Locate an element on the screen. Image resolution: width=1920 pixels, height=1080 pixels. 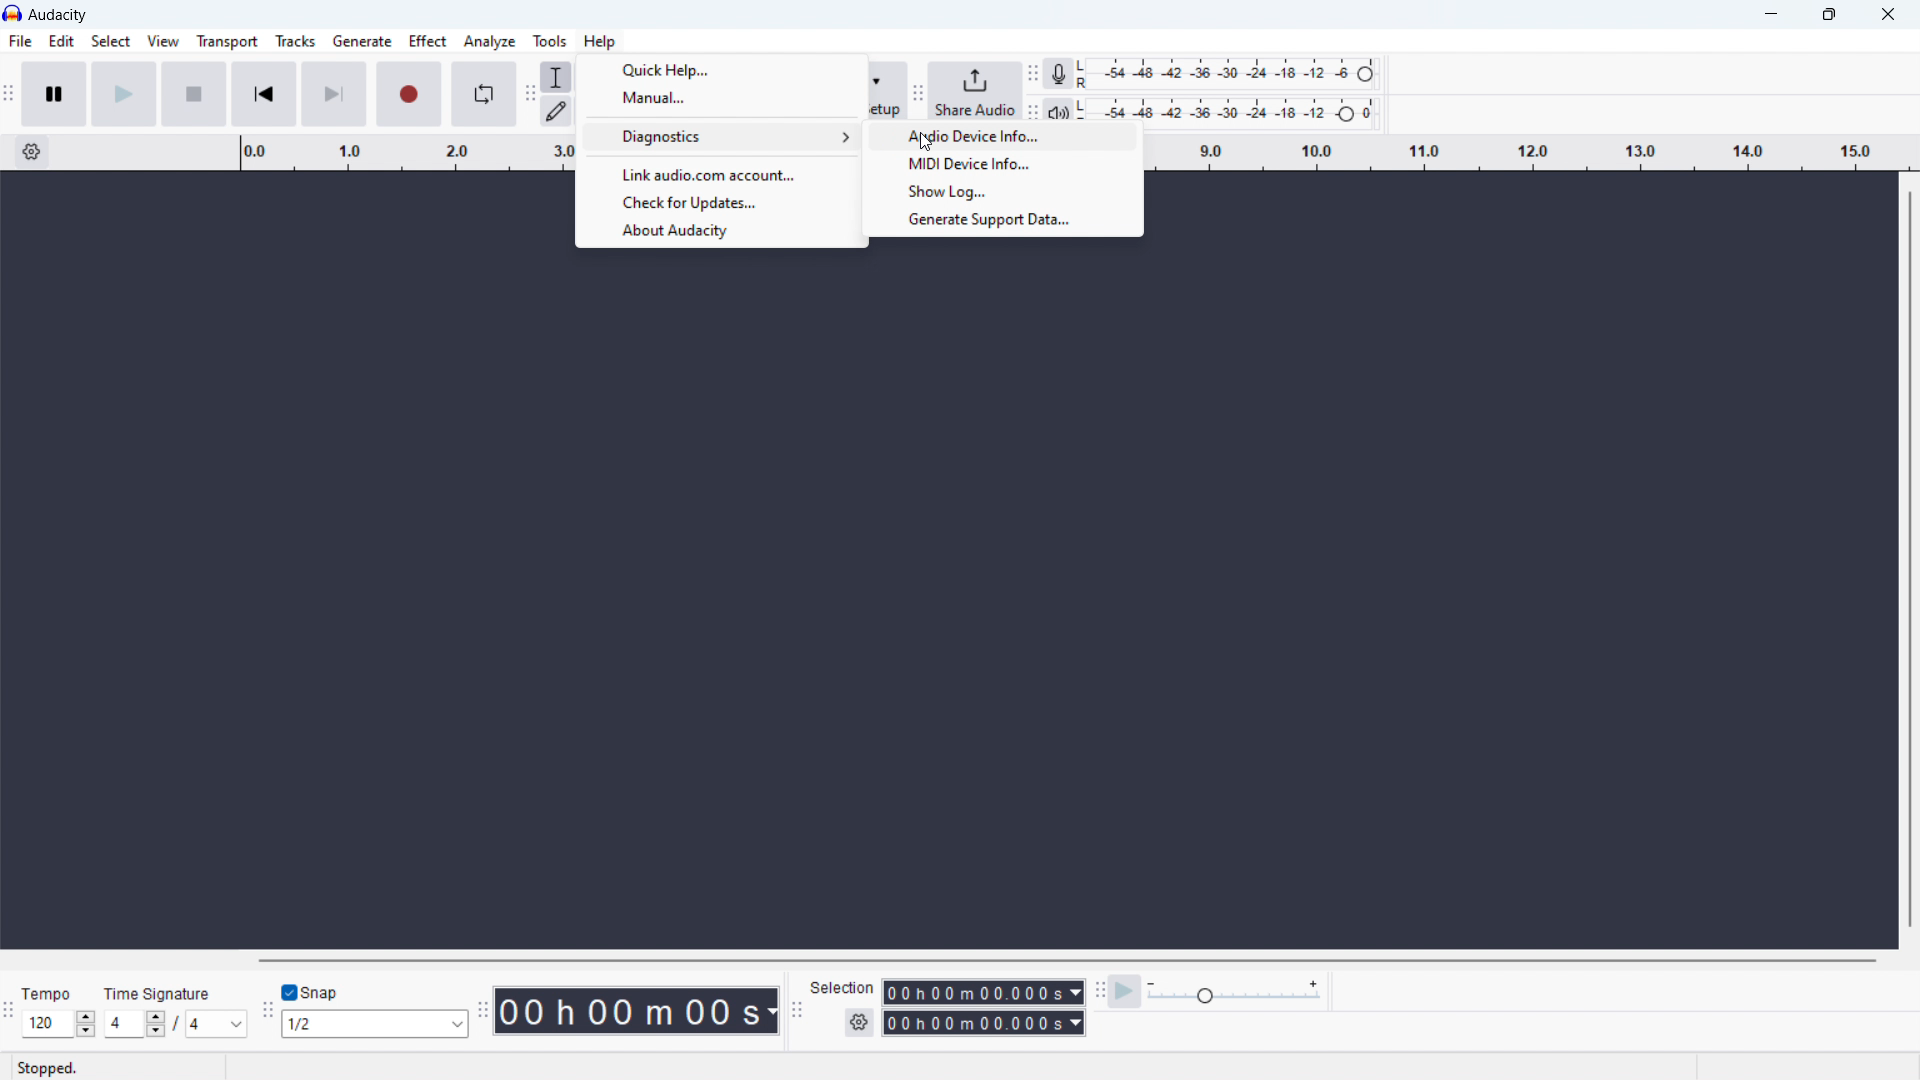
title is located at coordinates (59, 15).